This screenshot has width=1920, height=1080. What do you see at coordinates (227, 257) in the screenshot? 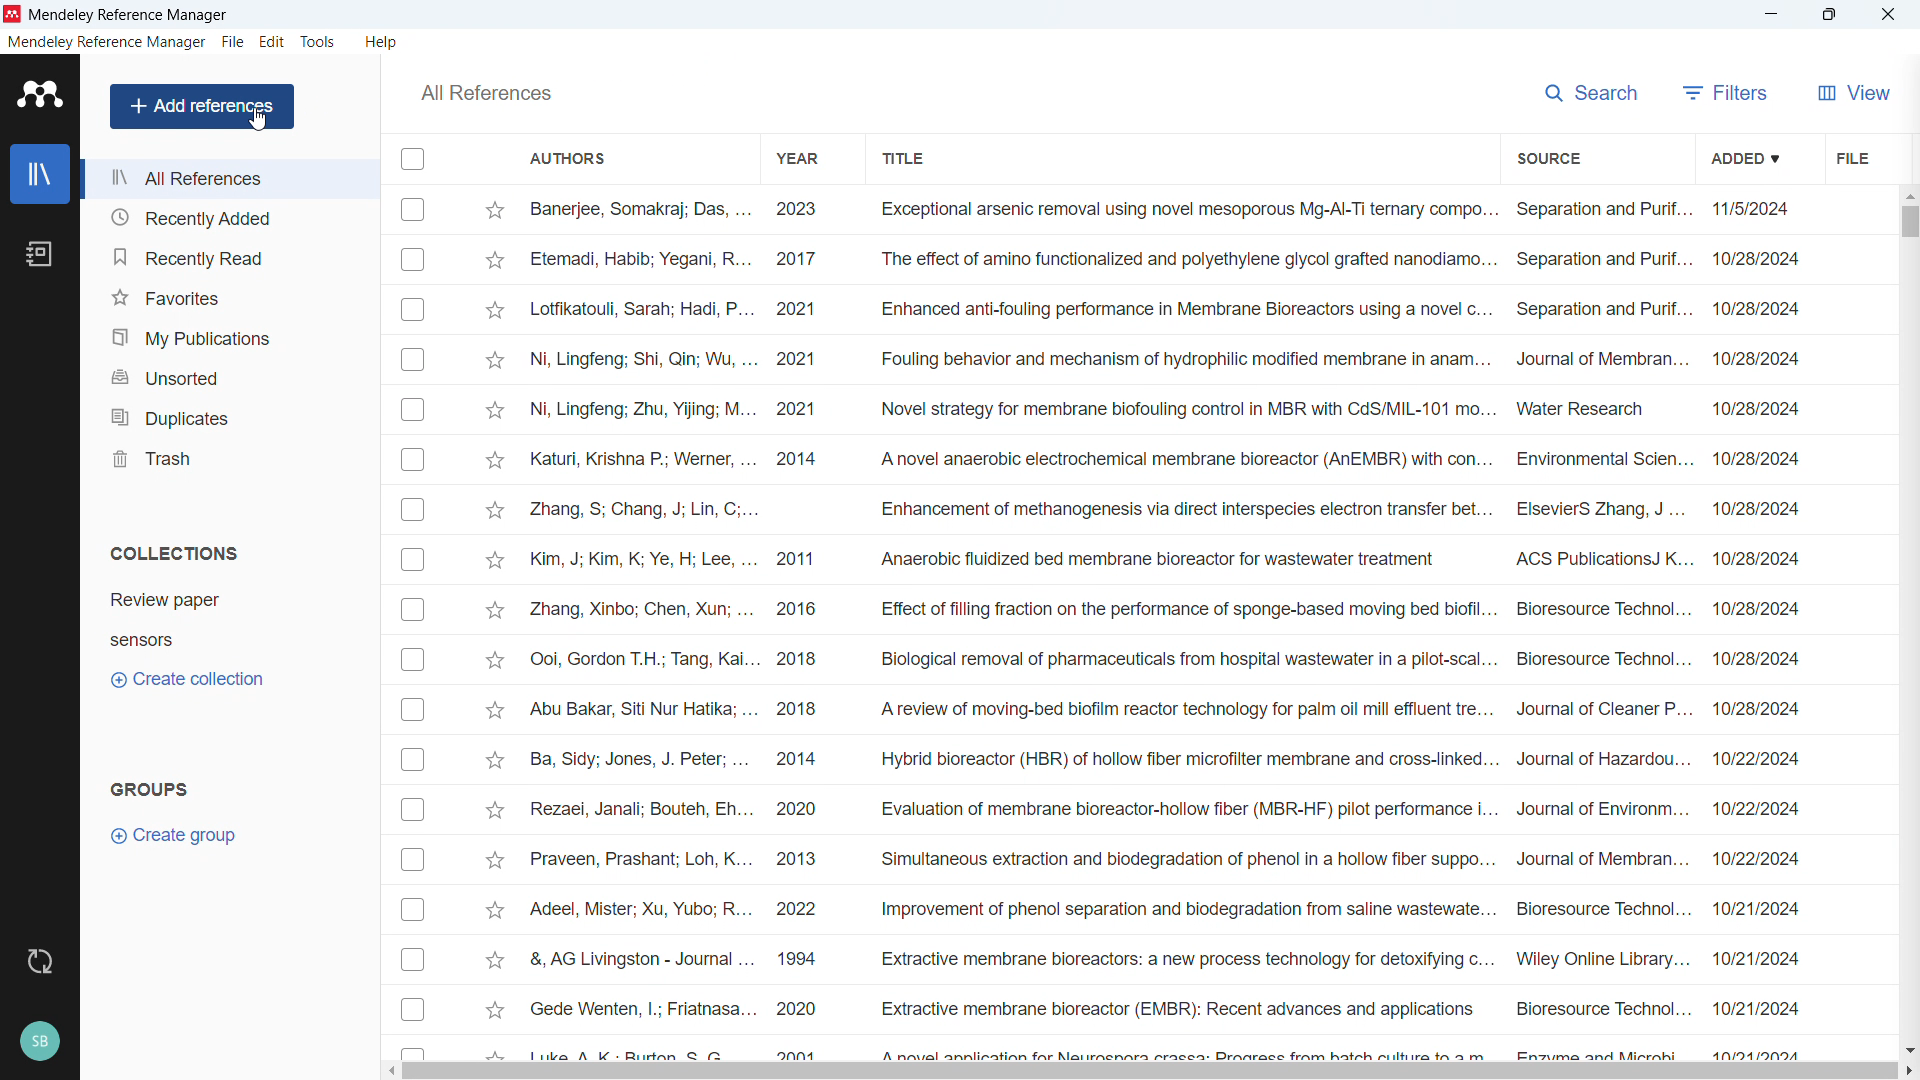
I see `Recently read ` at bounding box center [227, 257].